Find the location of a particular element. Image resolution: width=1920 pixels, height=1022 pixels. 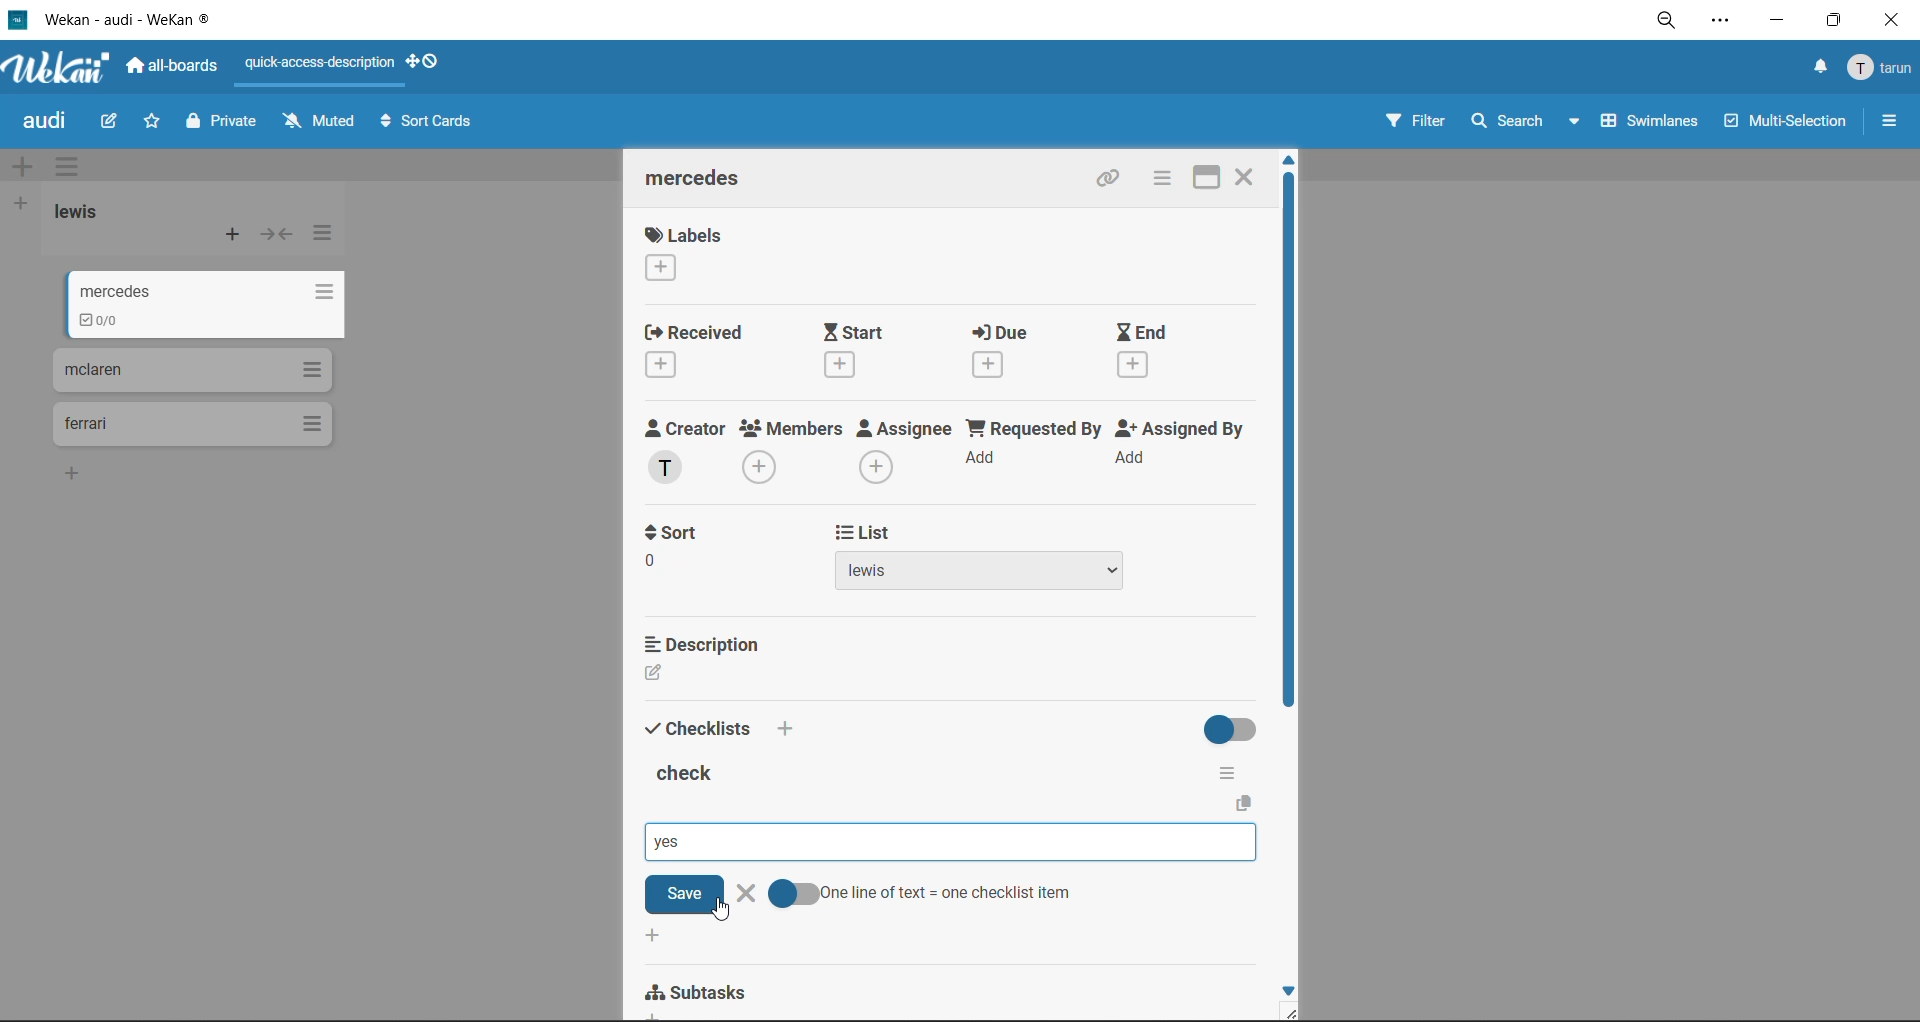

checklist option  is located at coordinates (675, 839).